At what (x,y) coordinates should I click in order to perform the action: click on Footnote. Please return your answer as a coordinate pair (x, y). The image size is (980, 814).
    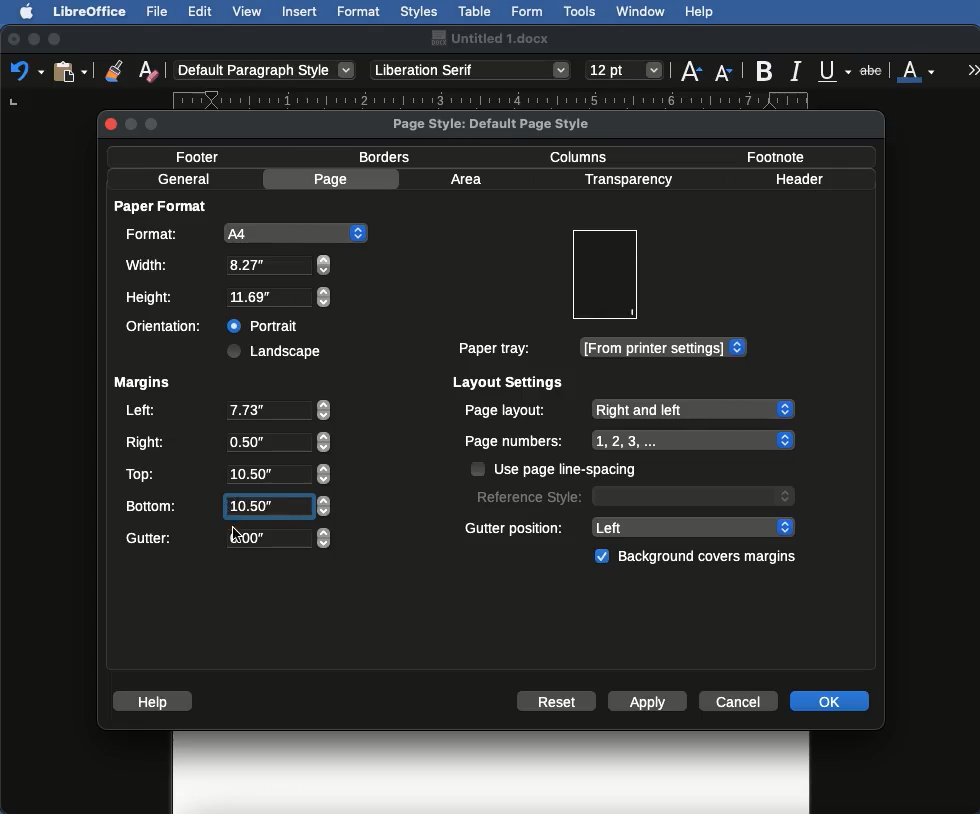
    Looking at the image, I should click on (774, 156).